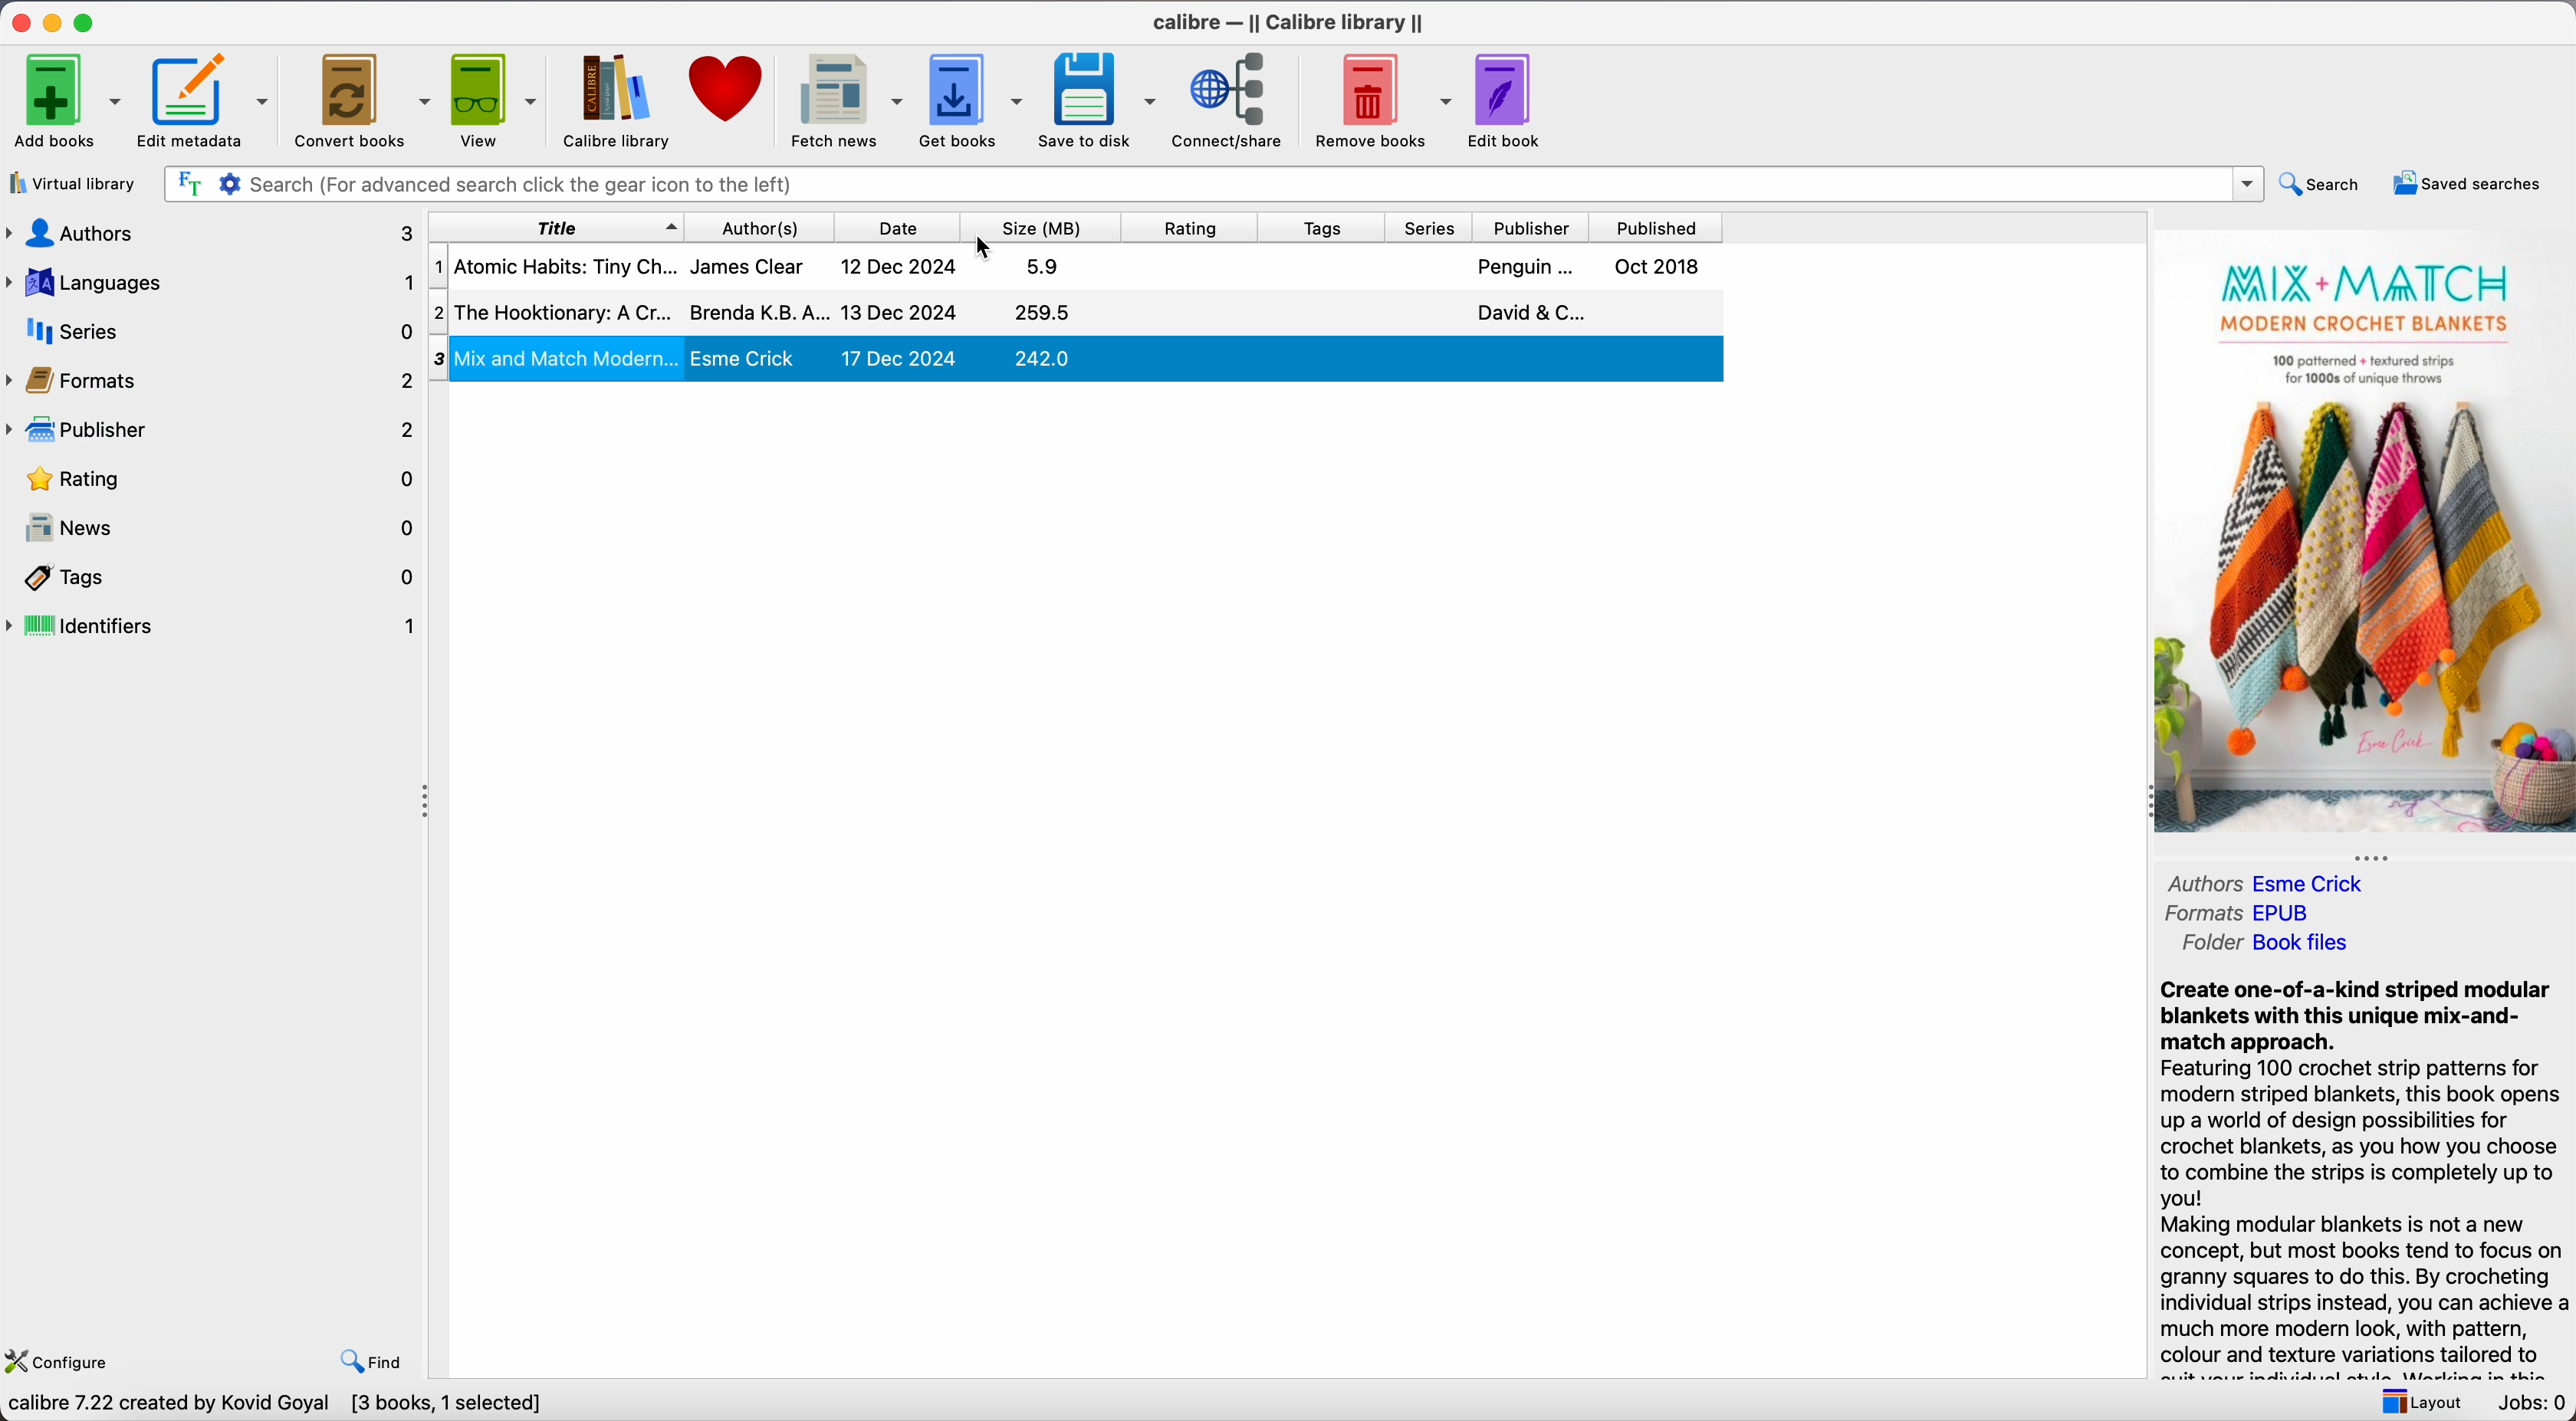 This screenshot has width=2576, height=1421. I want to click on Calibre library, so click(618, 103).